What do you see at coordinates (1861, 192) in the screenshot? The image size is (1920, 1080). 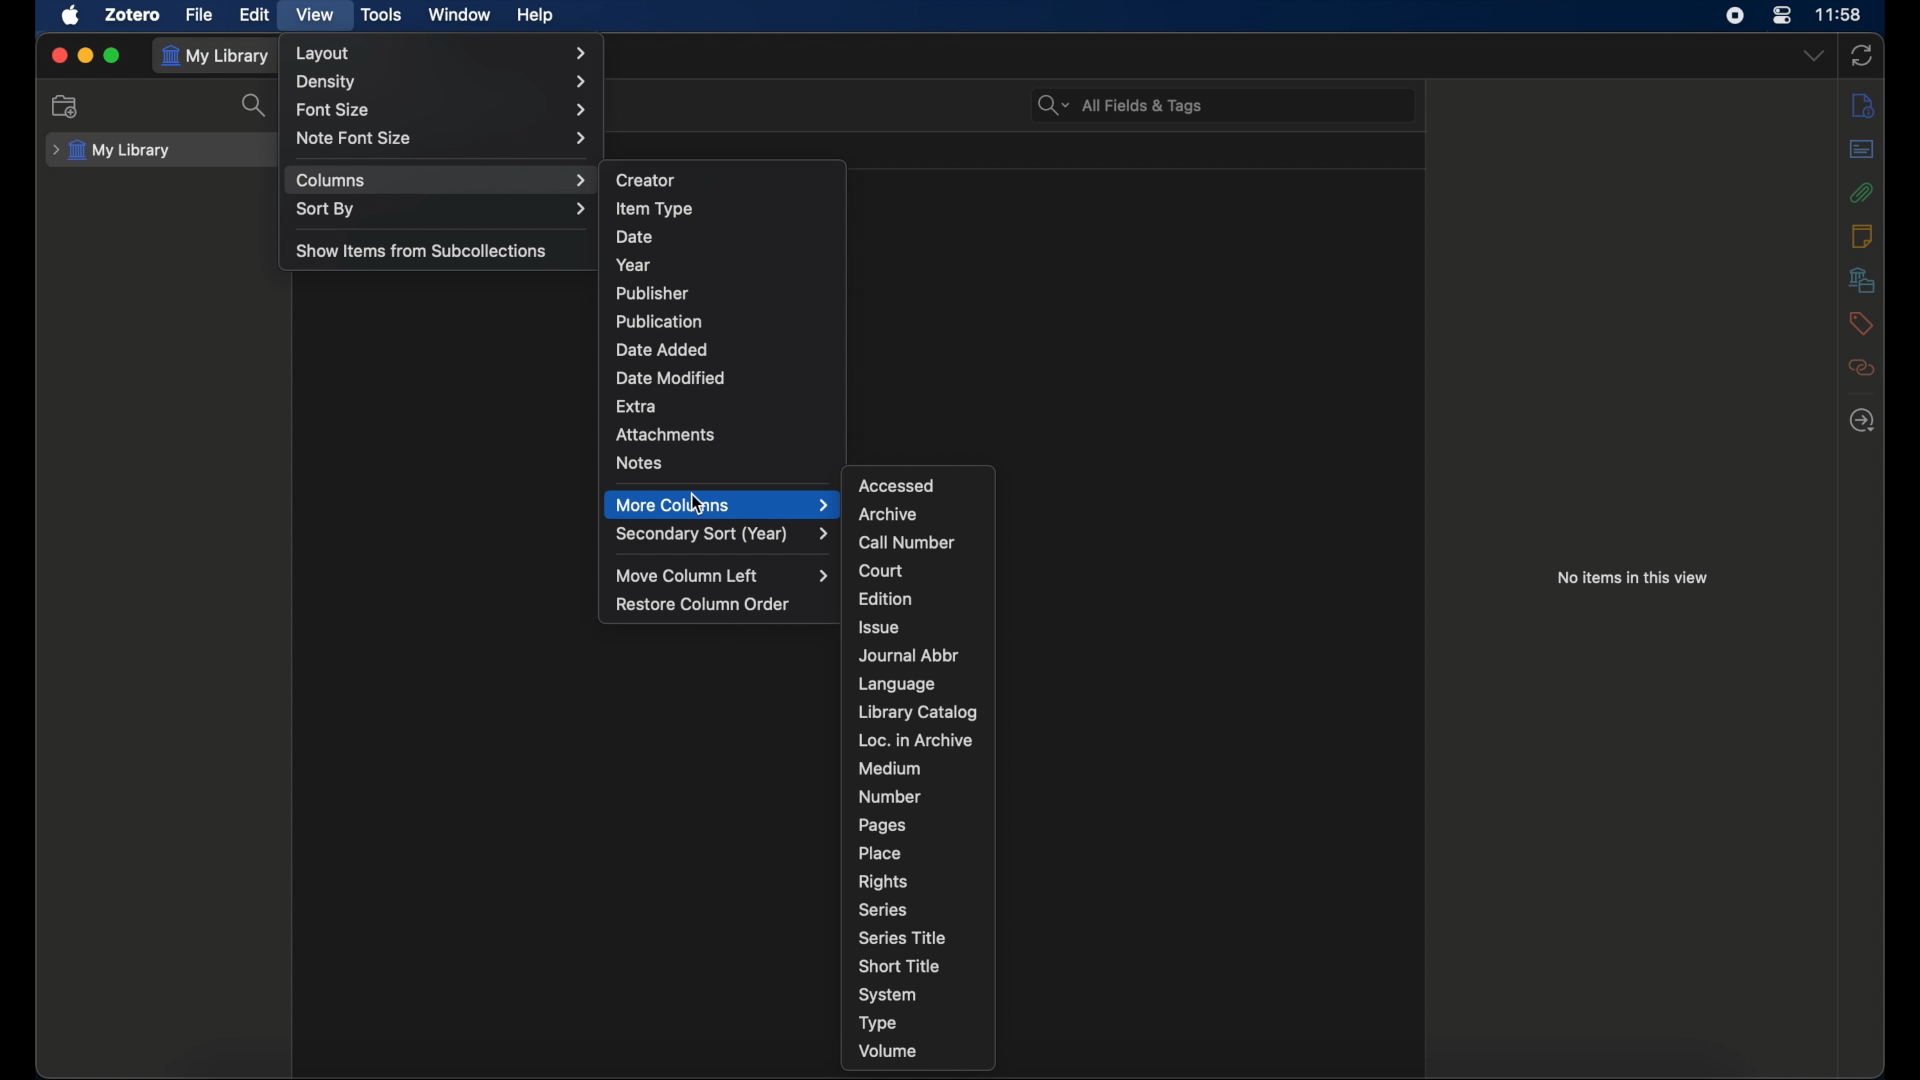 I see `attachments` at bounding box center [1861, 192].